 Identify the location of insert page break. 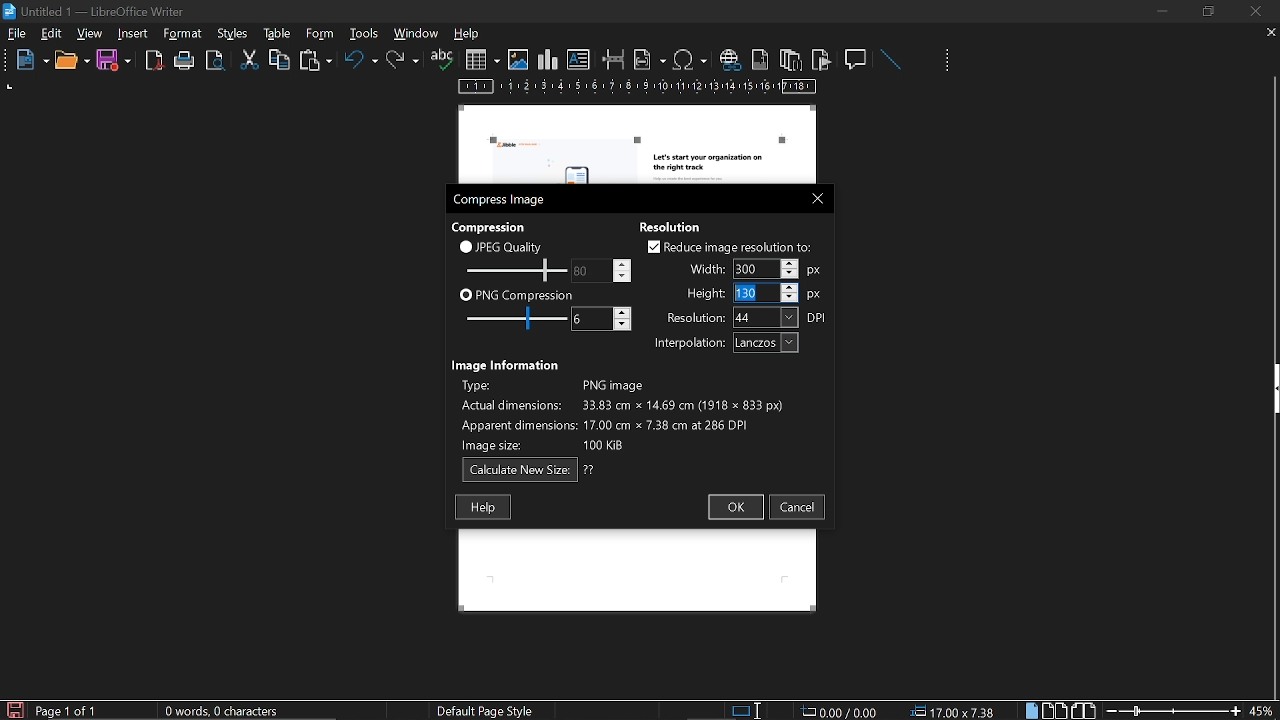
(614, 60).